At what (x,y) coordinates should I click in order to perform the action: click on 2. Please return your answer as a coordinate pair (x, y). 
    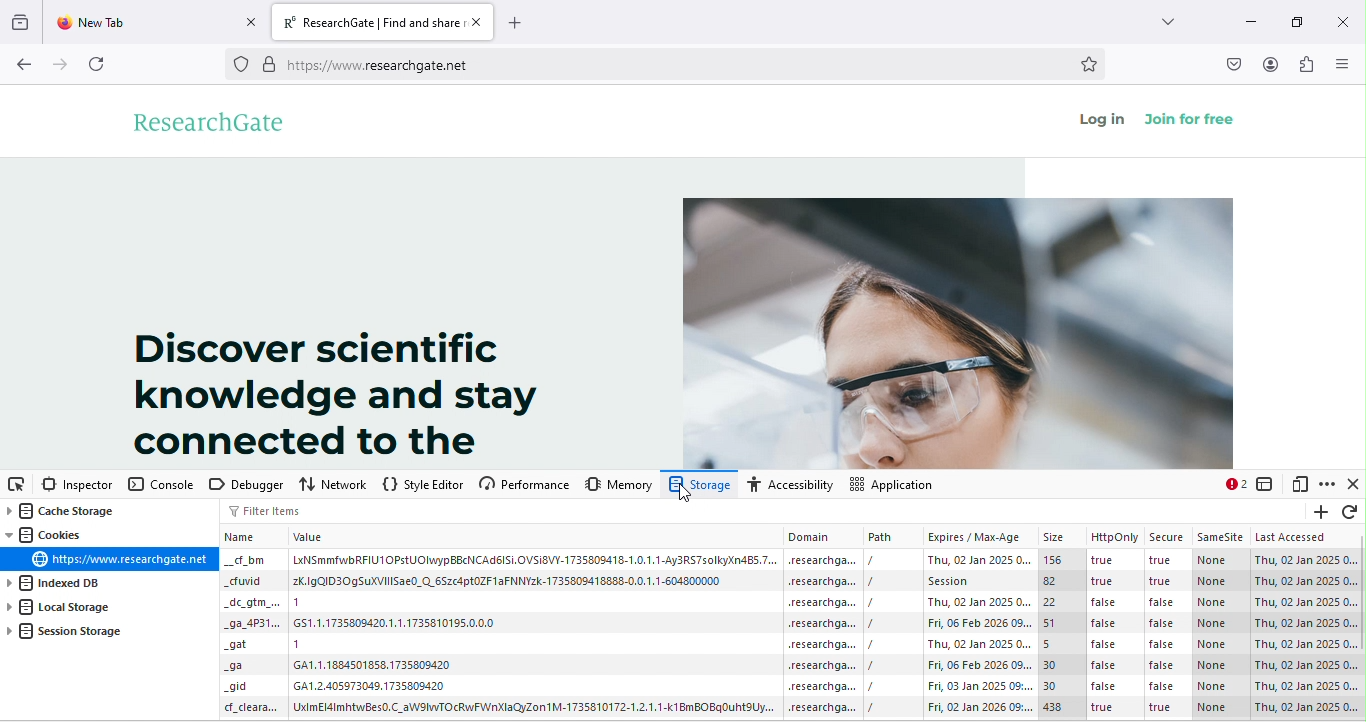
    Looking at the image, I should click on (1233, 486).